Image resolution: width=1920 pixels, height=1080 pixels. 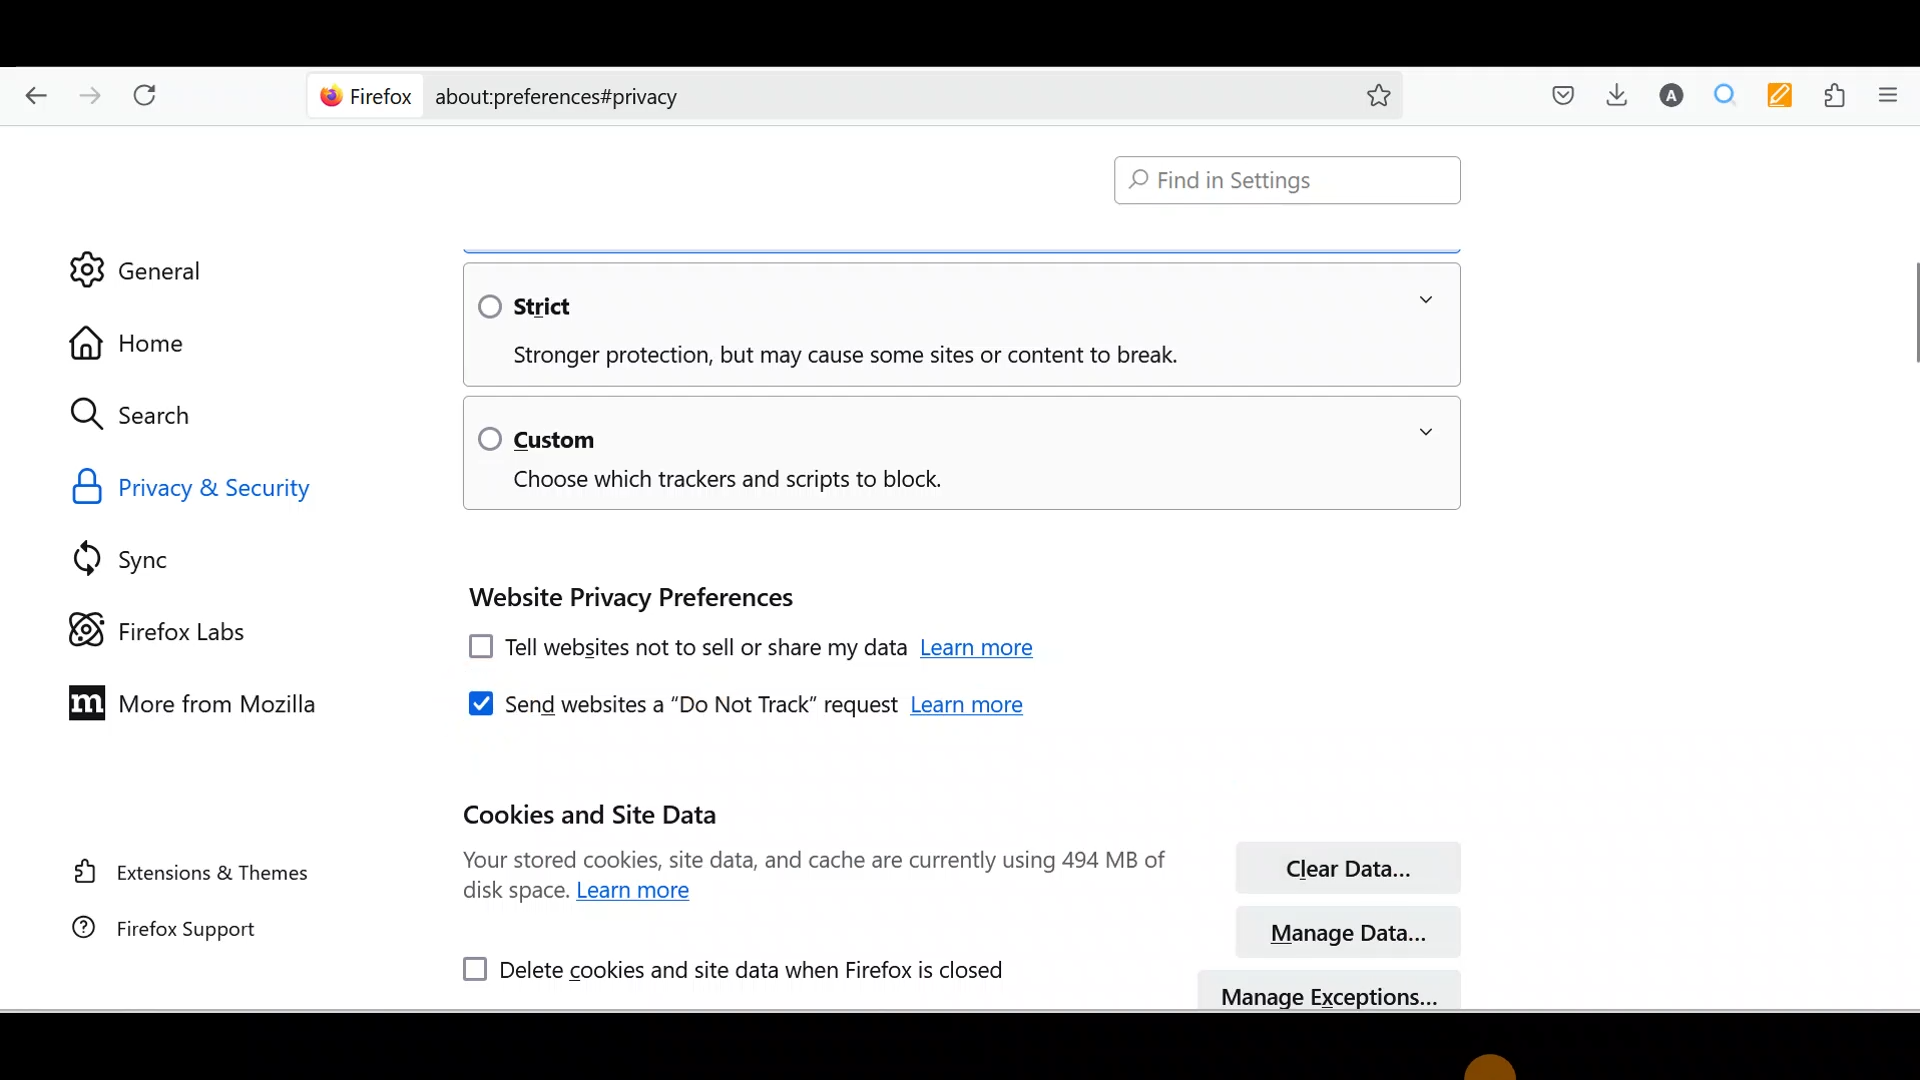 I want to click on Cookies and site data, so click(x=597, y=815).